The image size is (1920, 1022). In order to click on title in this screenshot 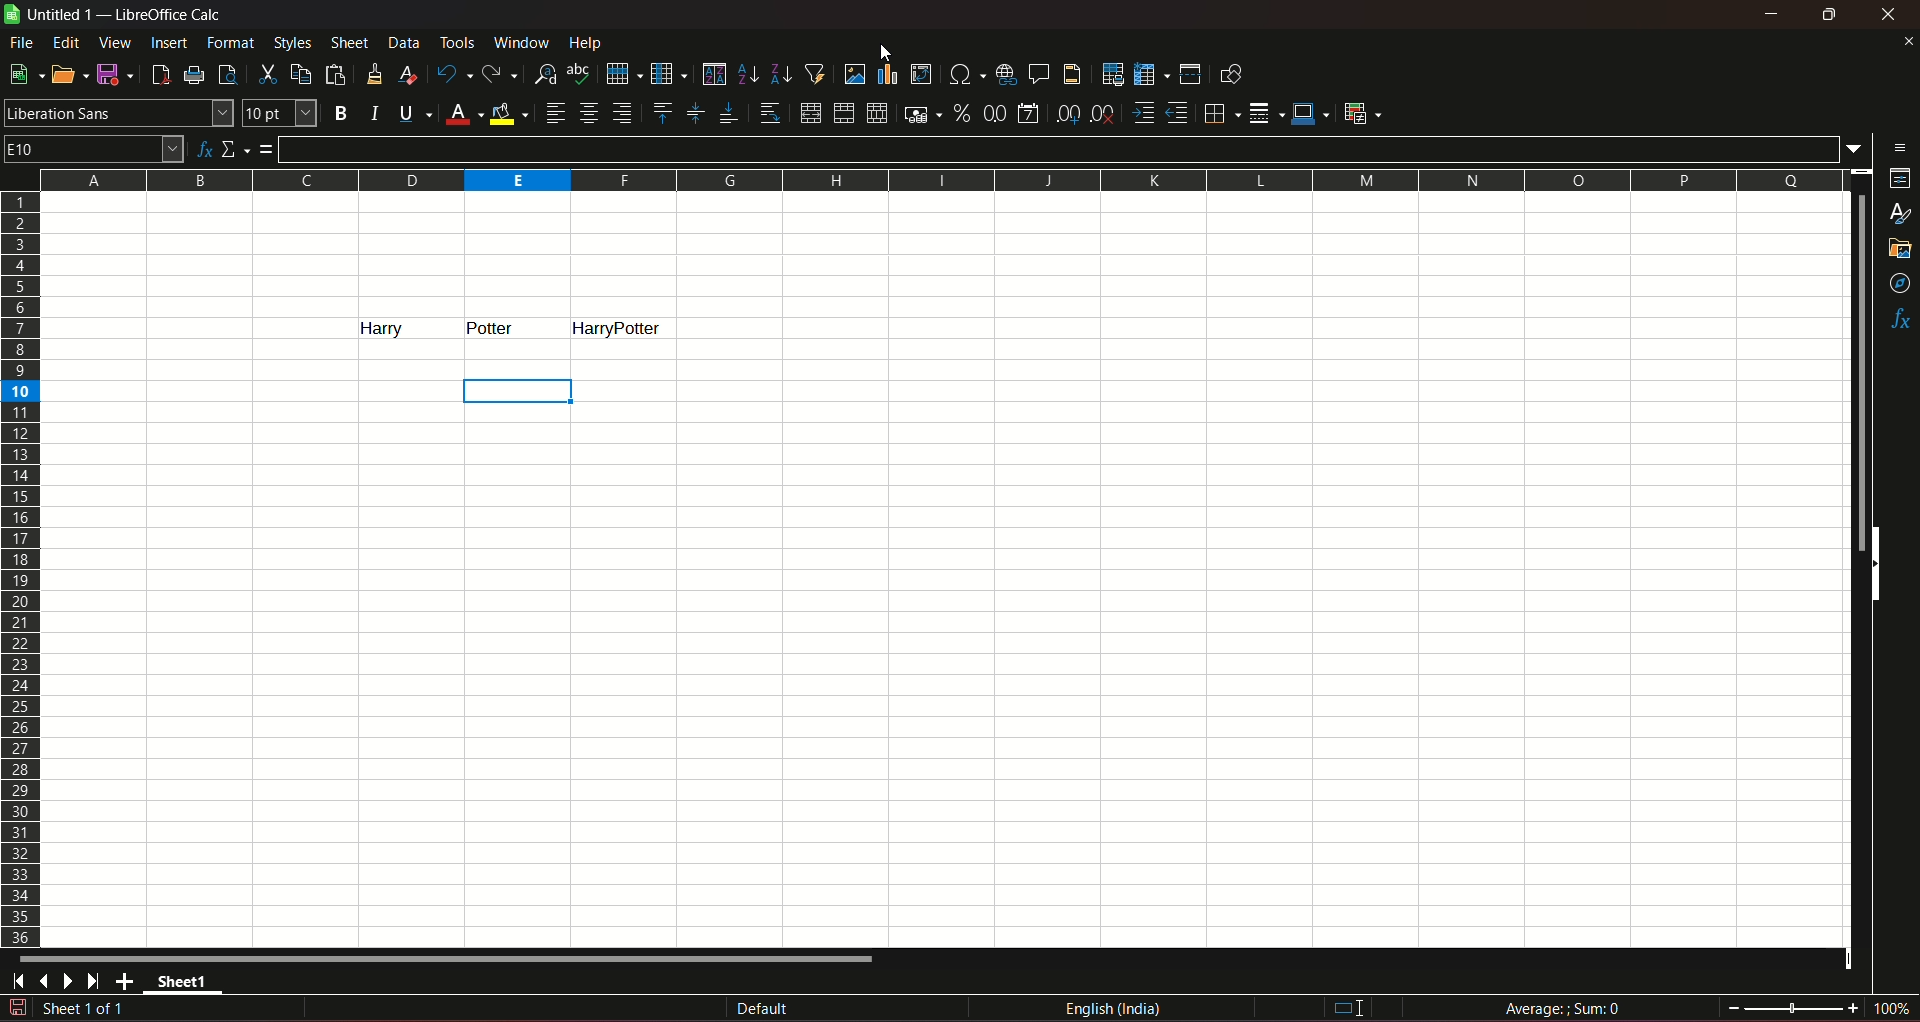, I will do `click(170, 15)`.